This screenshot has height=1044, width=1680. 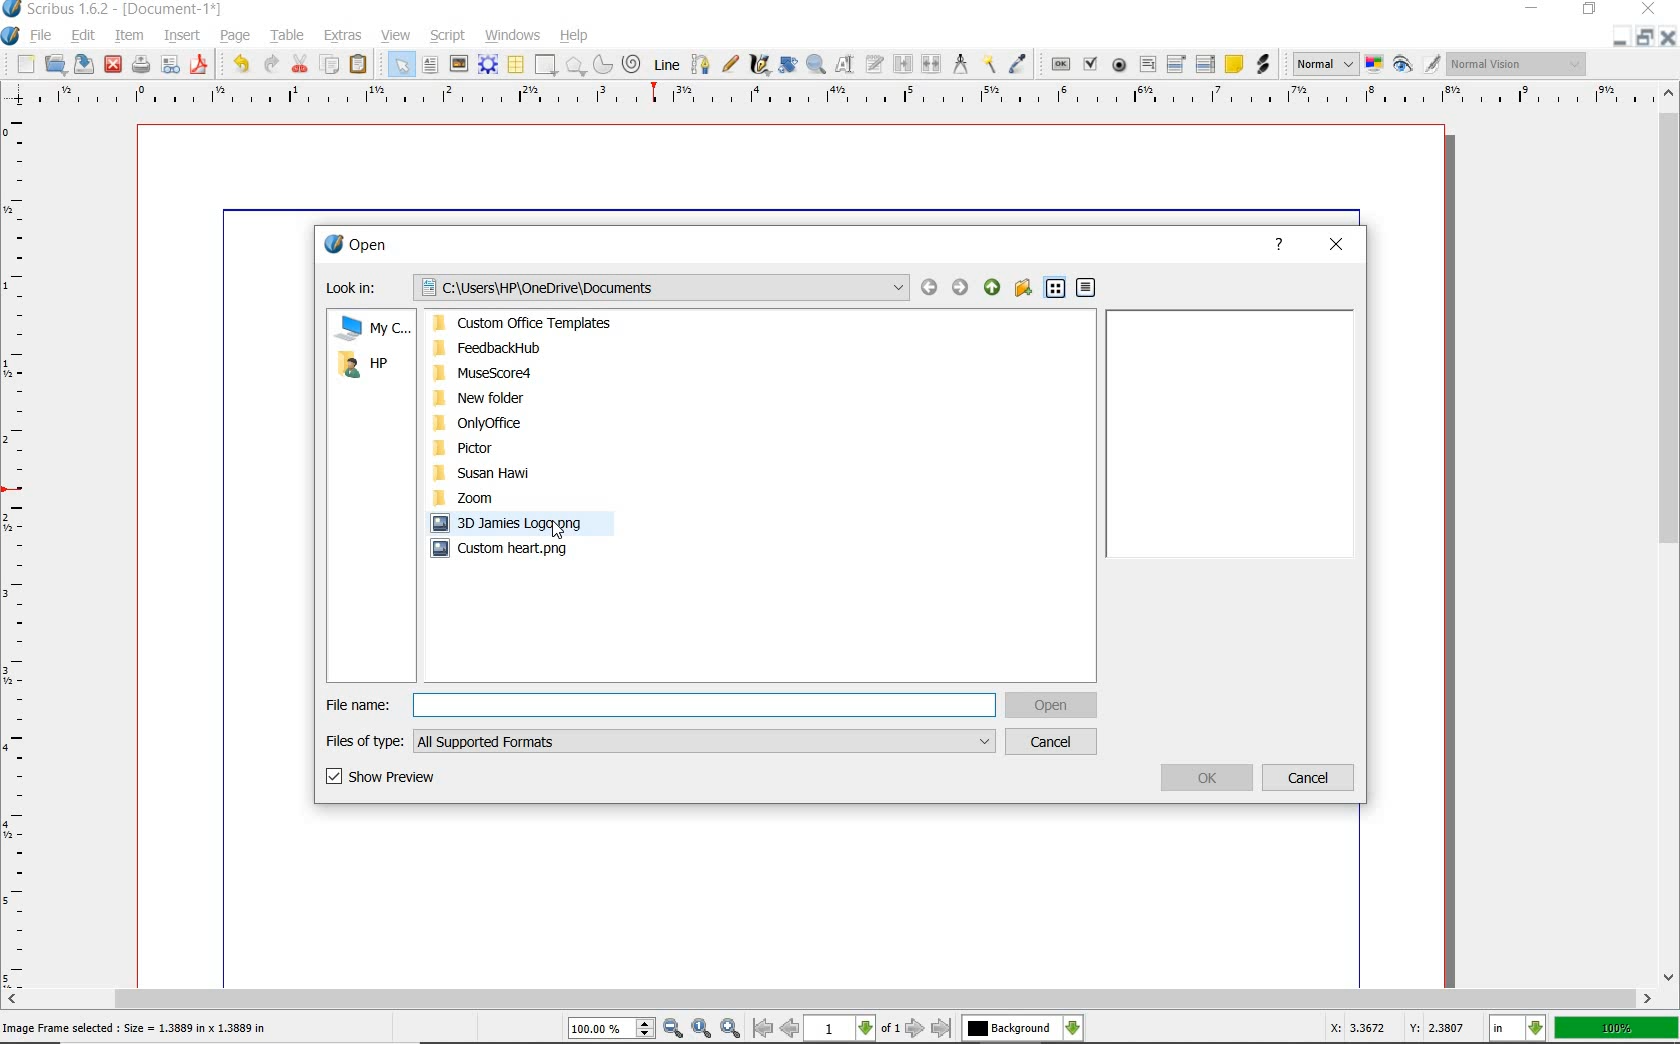 What do you see at coordinates (701, 63) in the screenshot?
I see `Bezier curve` at bounding box center [701, 63].